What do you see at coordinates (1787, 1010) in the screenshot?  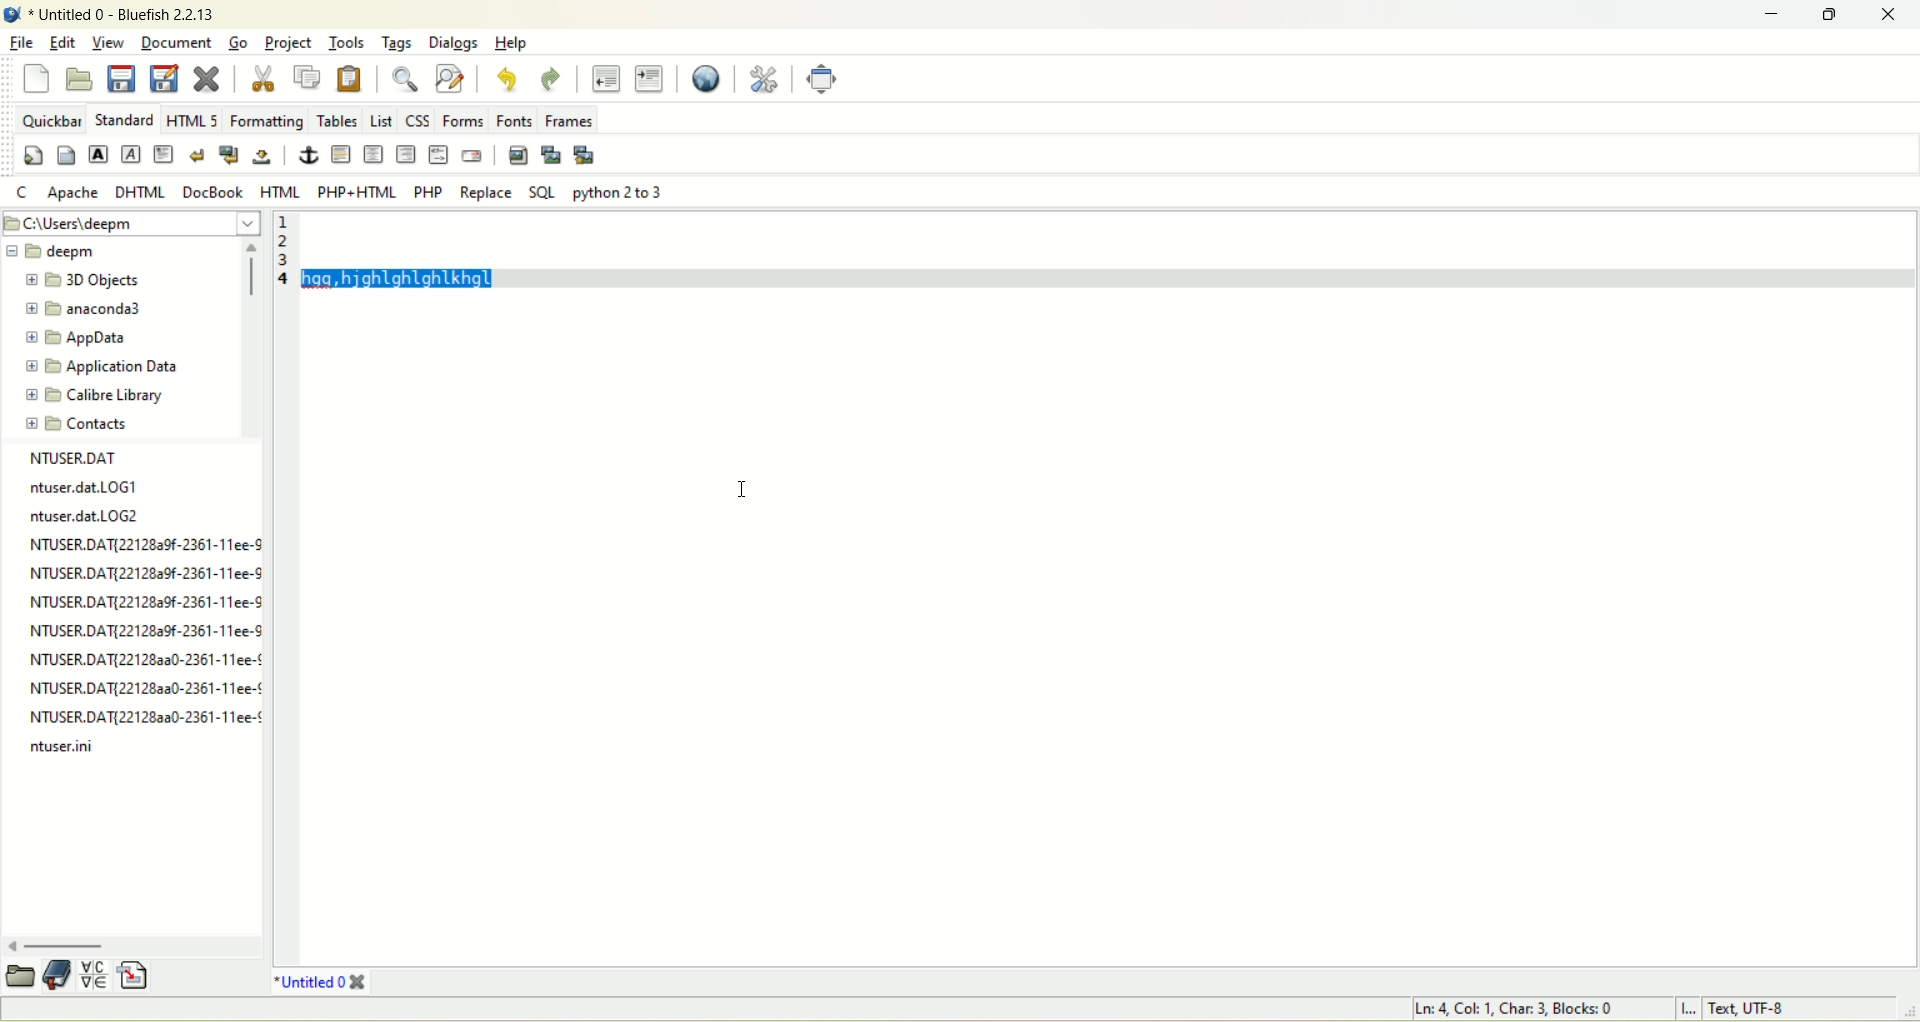 I see `character encoding` at bounding box center [1787, 1010].